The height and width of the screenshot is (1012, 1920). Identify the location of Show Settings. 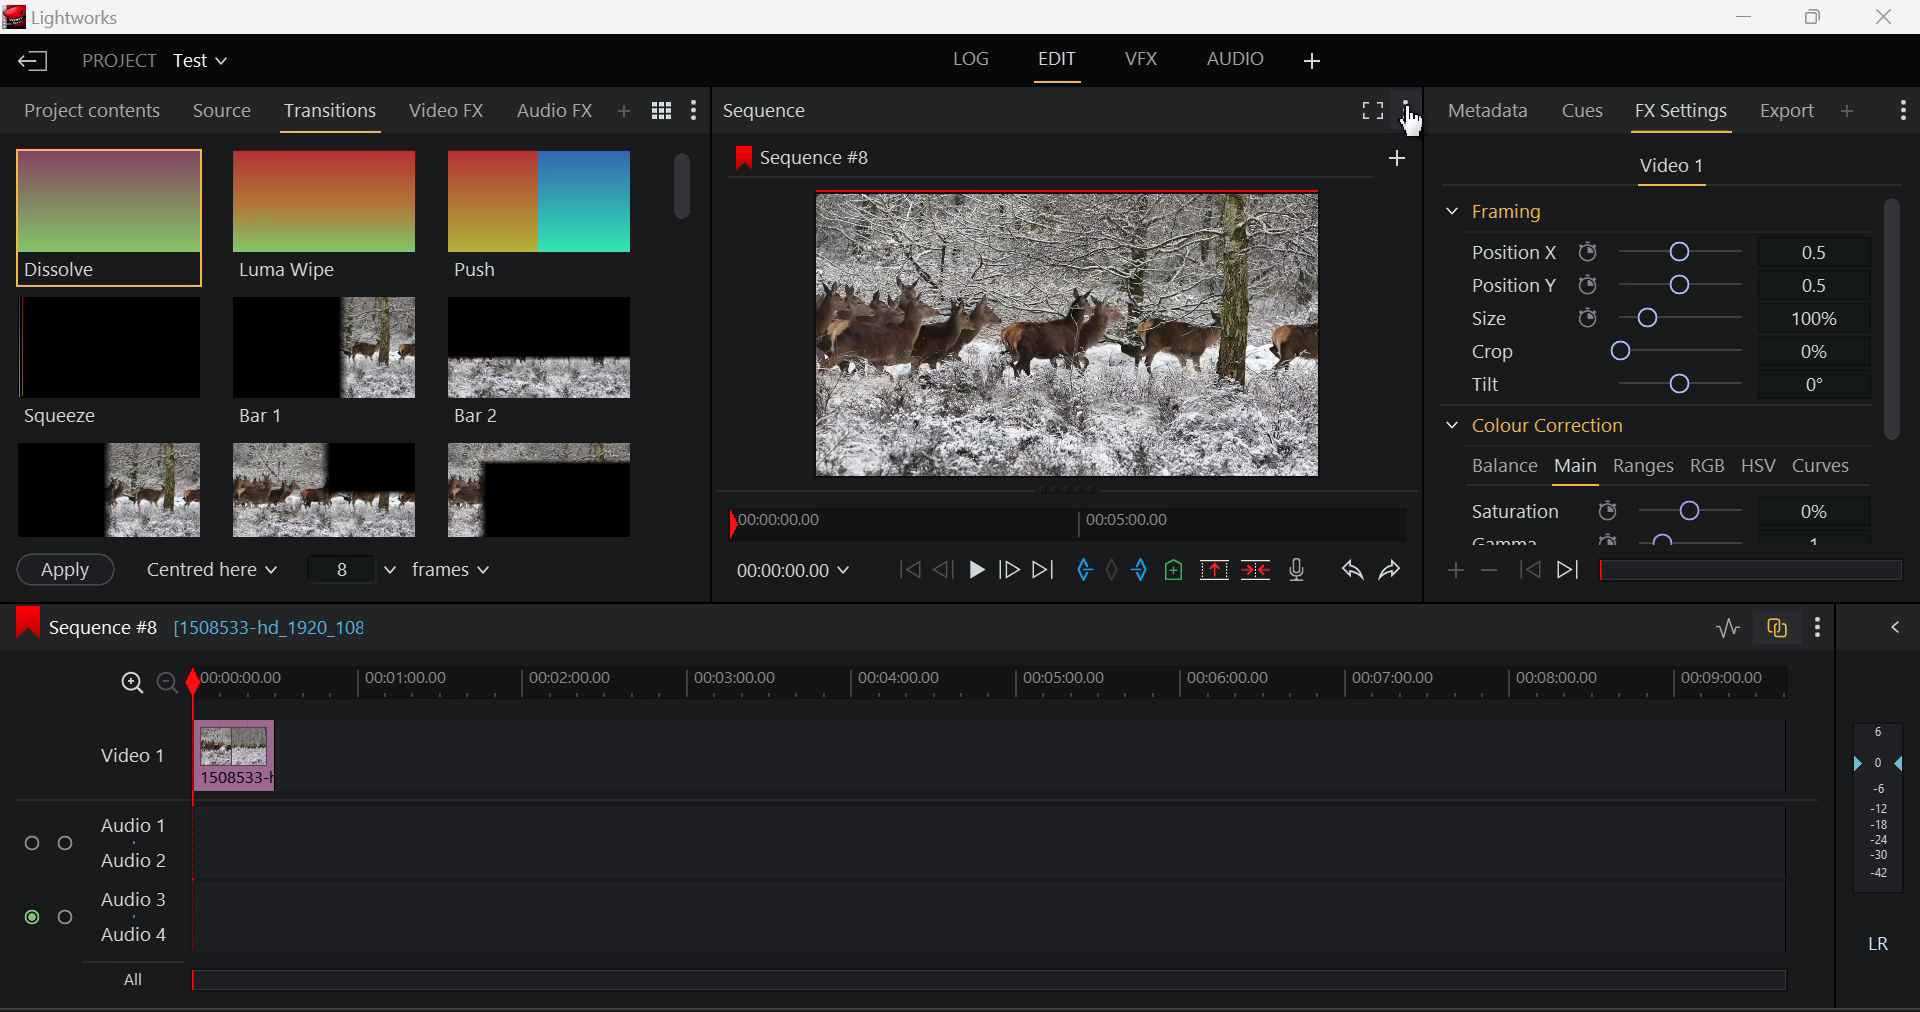
(1816, 626).